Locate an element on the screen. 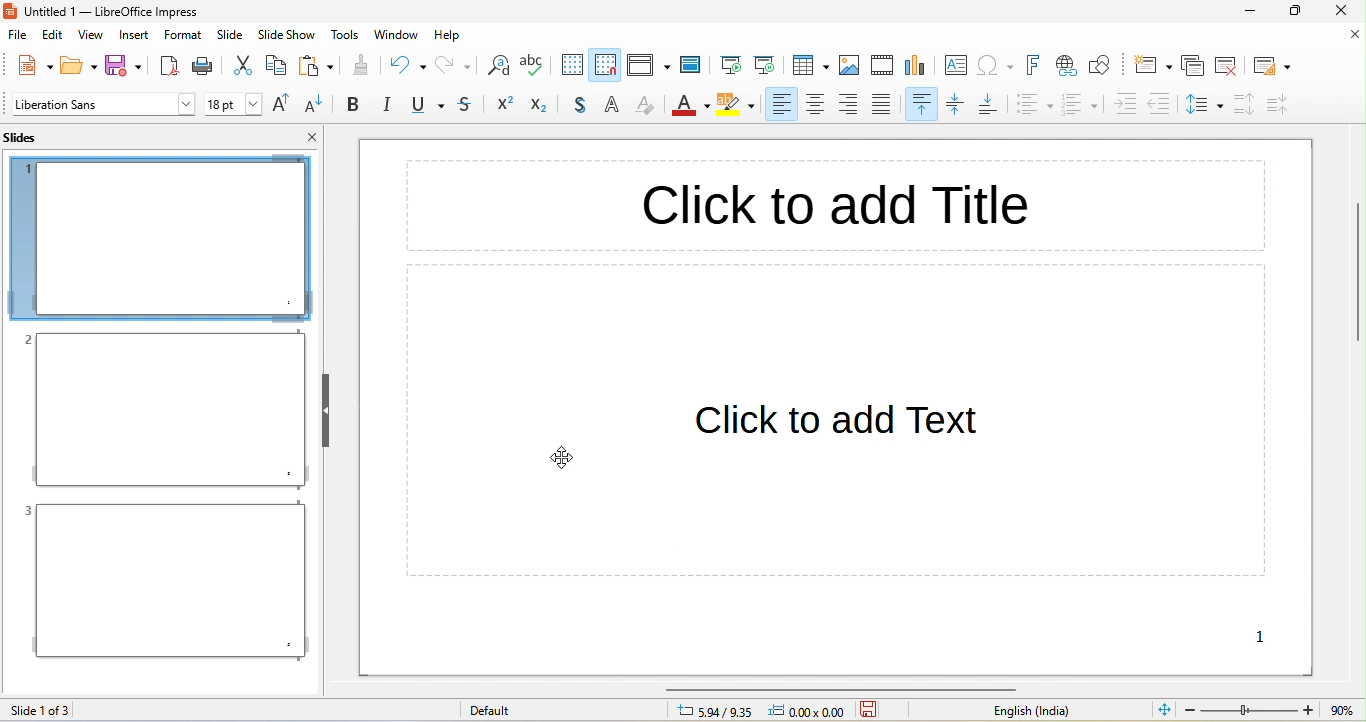 Image resolution: width=1366 pixels, height=722 pixels. undo is located at coordinates (407, 64).